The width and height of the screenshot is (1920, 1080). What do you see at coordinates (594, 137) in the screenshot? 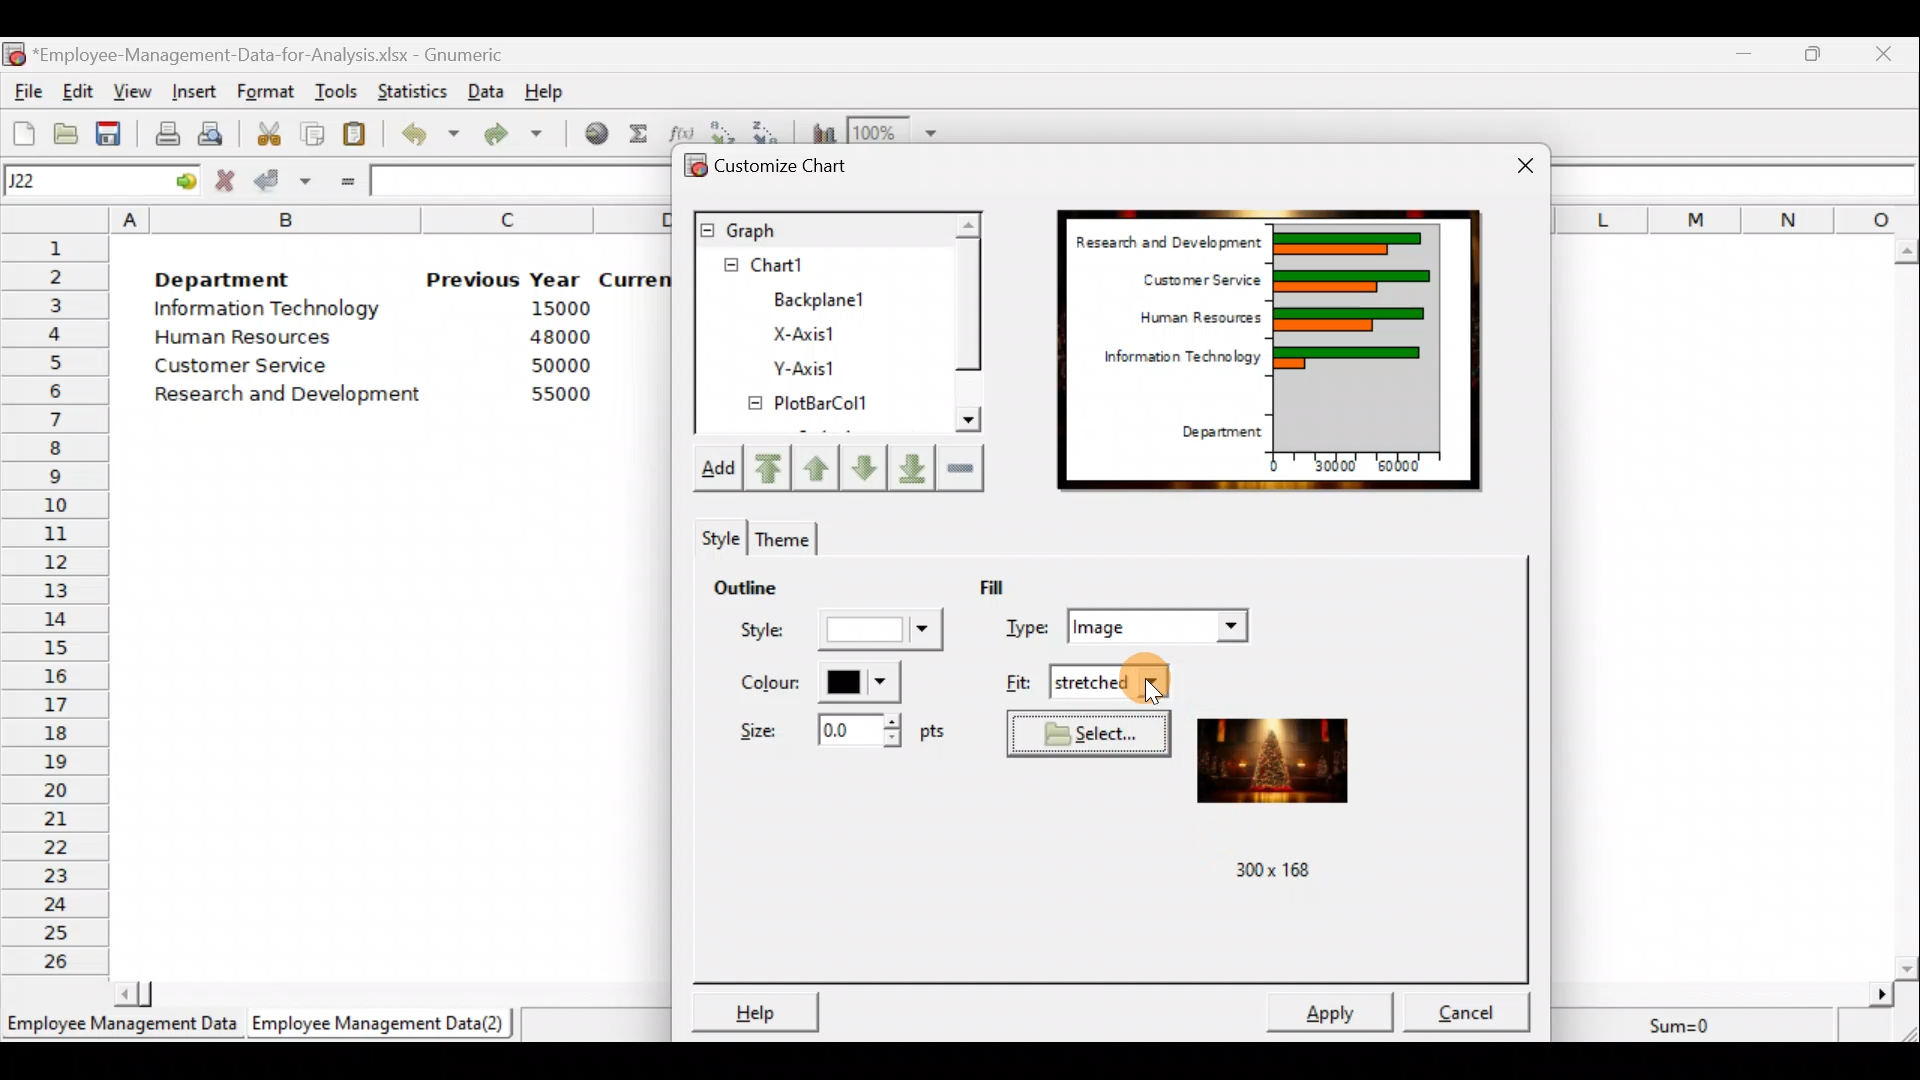
I see `Insert hyperlink` at bounding box center [594, 137].